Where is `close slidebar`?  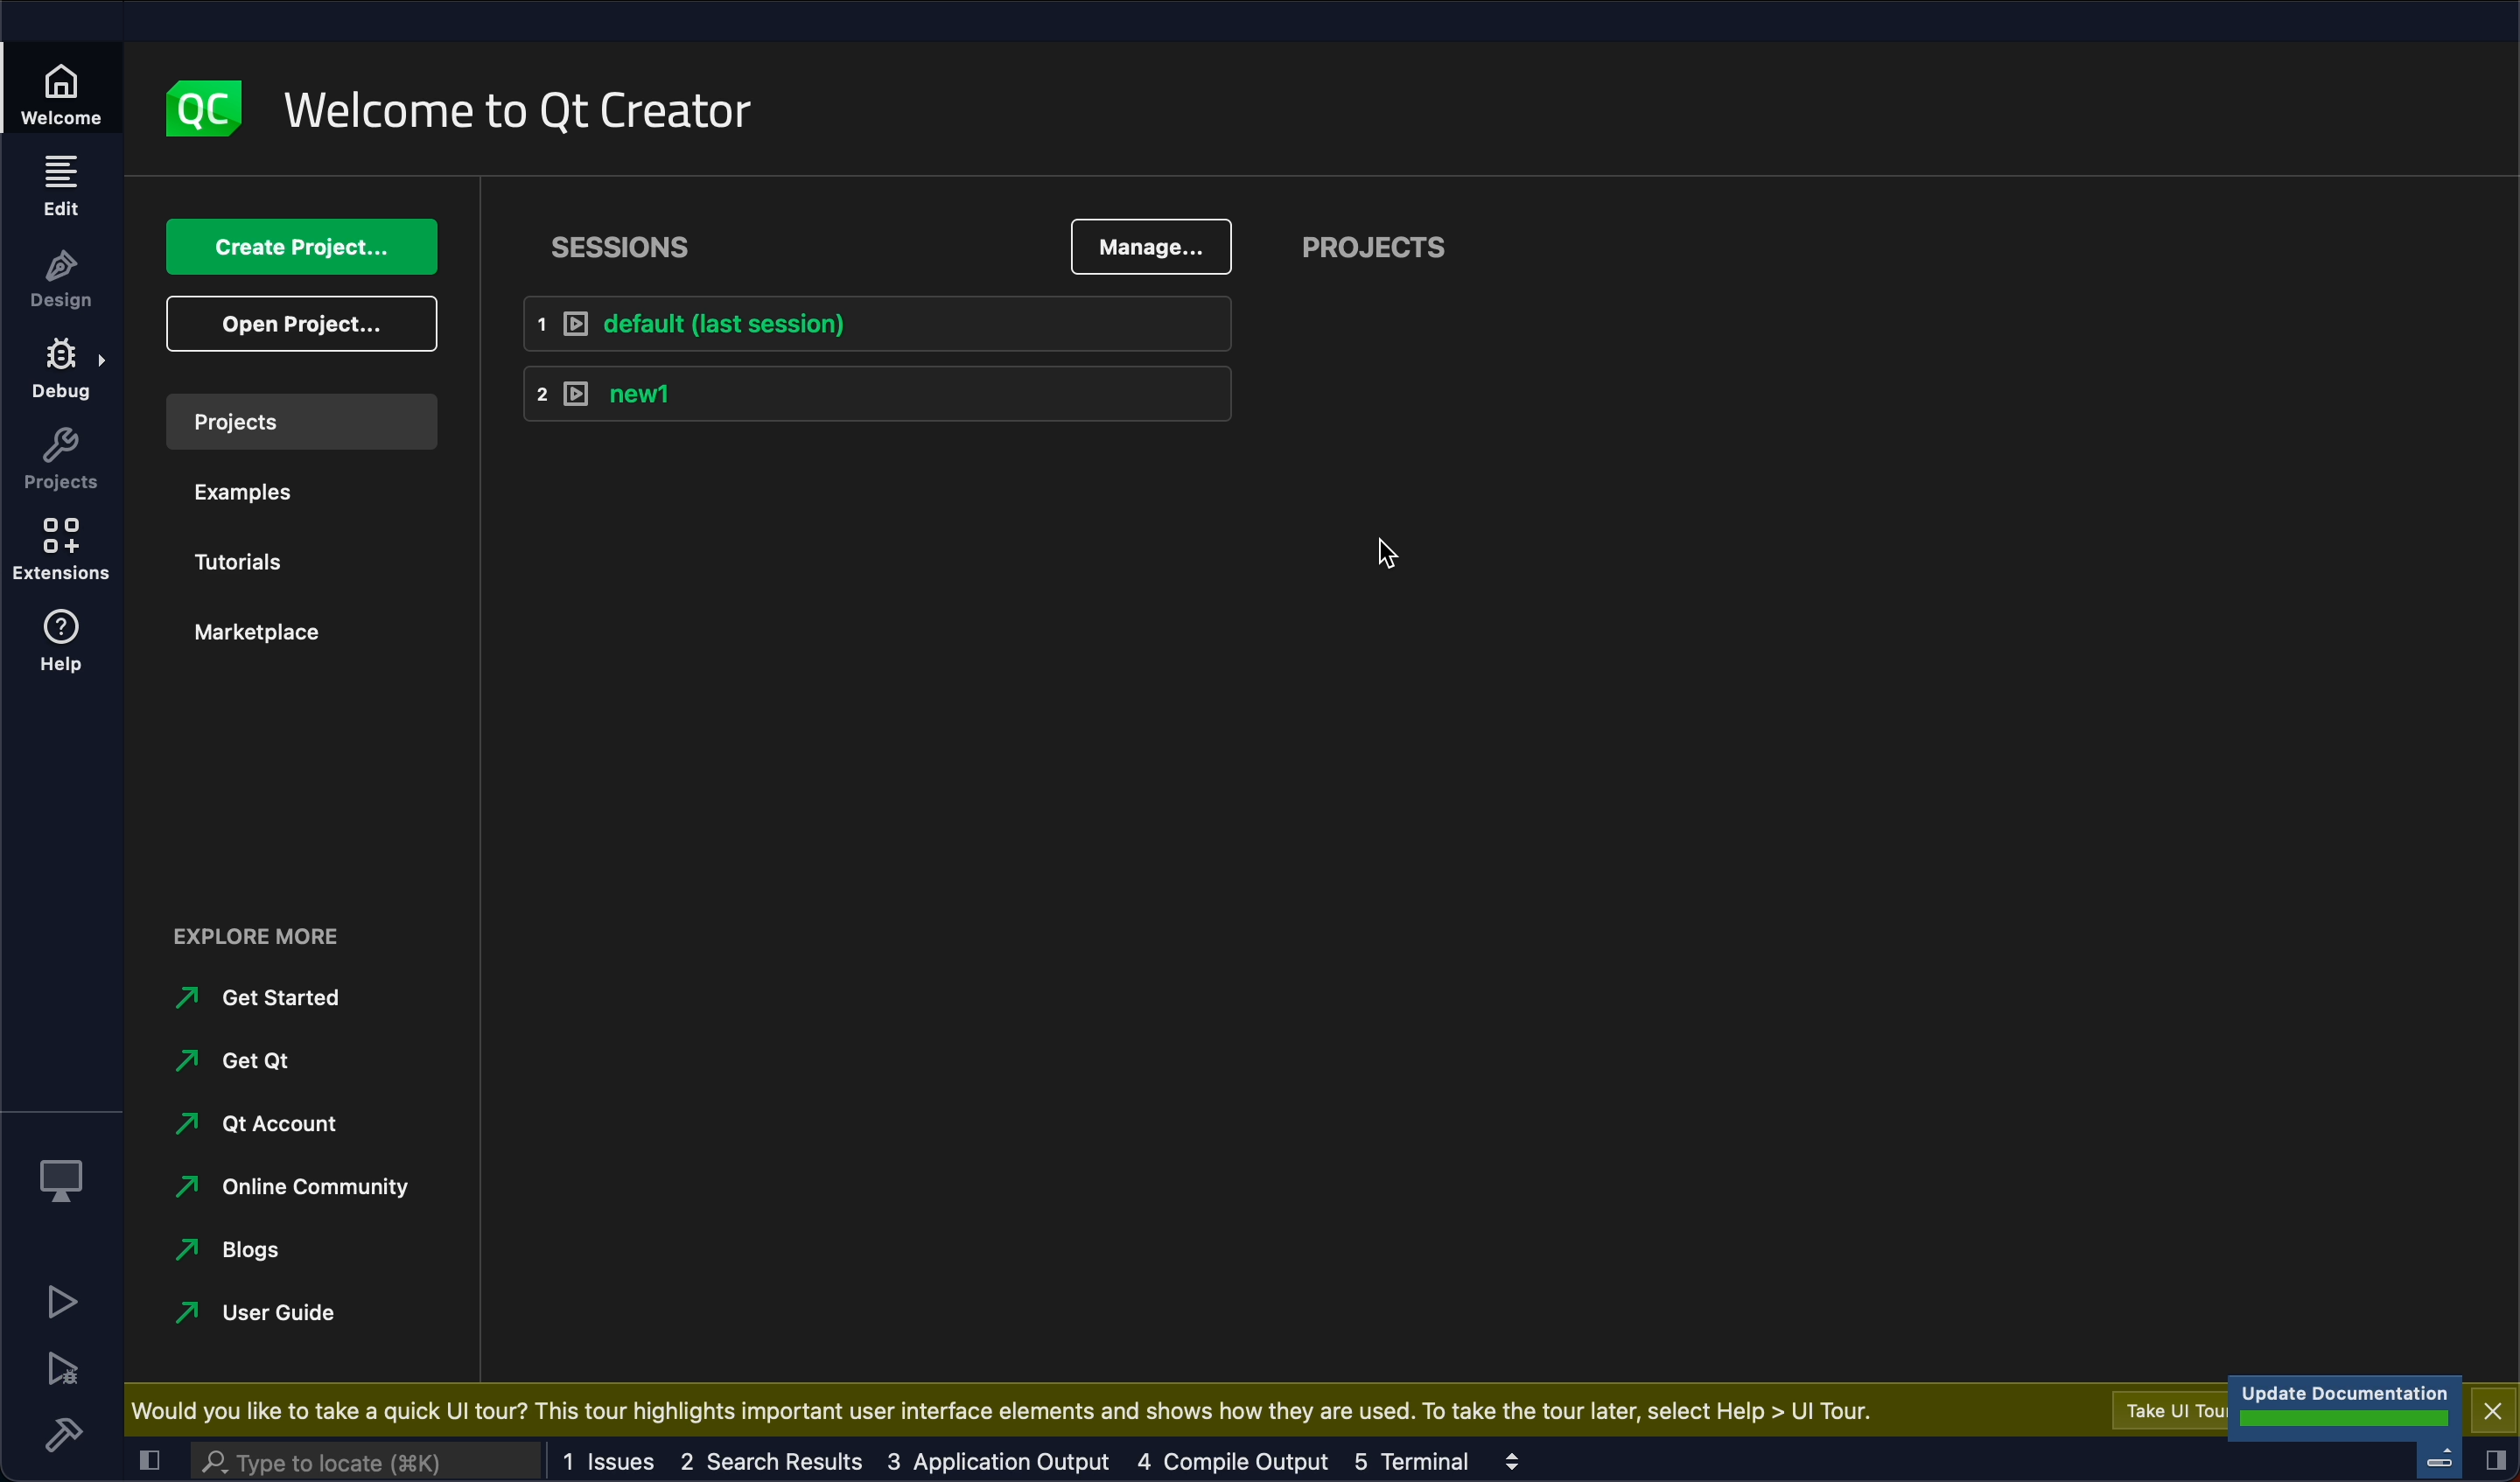
close slidebar is located at coordinates (148, 1458).